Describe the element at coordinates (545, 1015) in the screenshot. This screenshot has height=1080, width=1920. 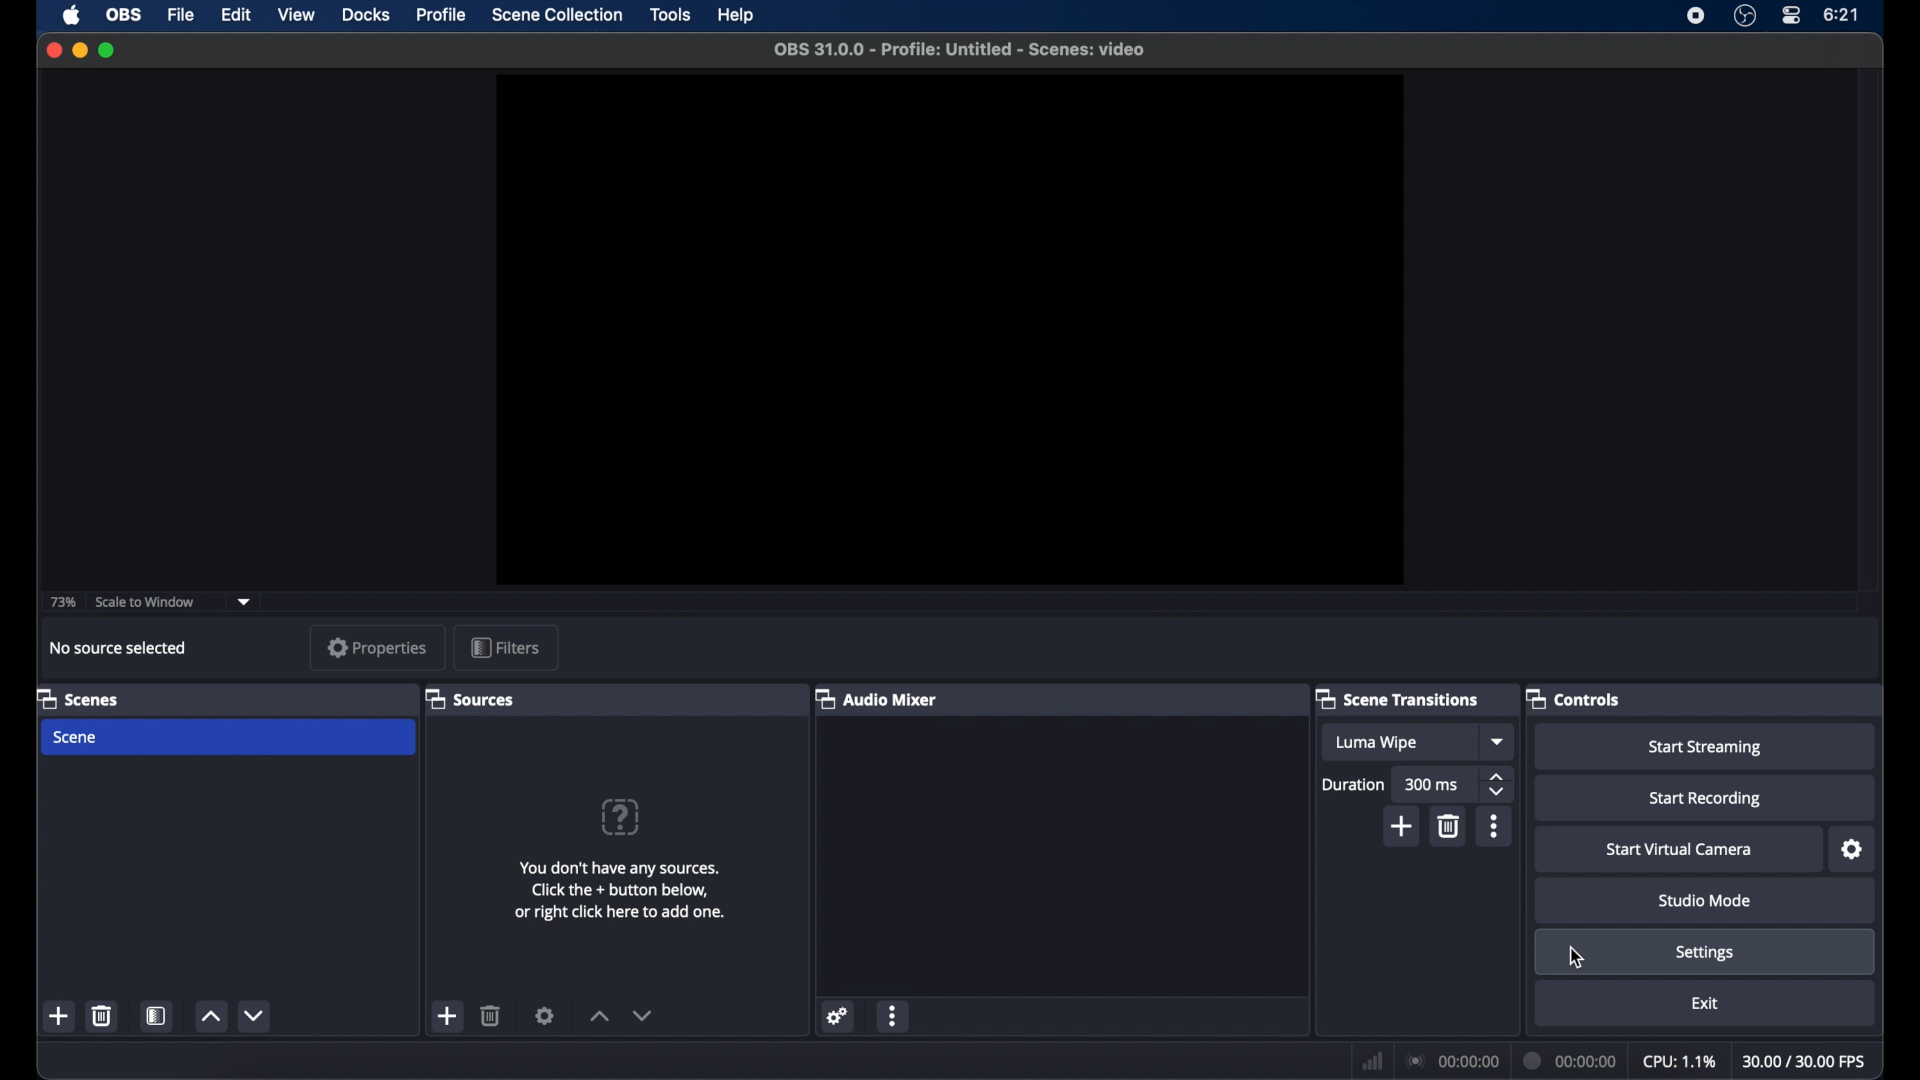
I see `settings` at that location.